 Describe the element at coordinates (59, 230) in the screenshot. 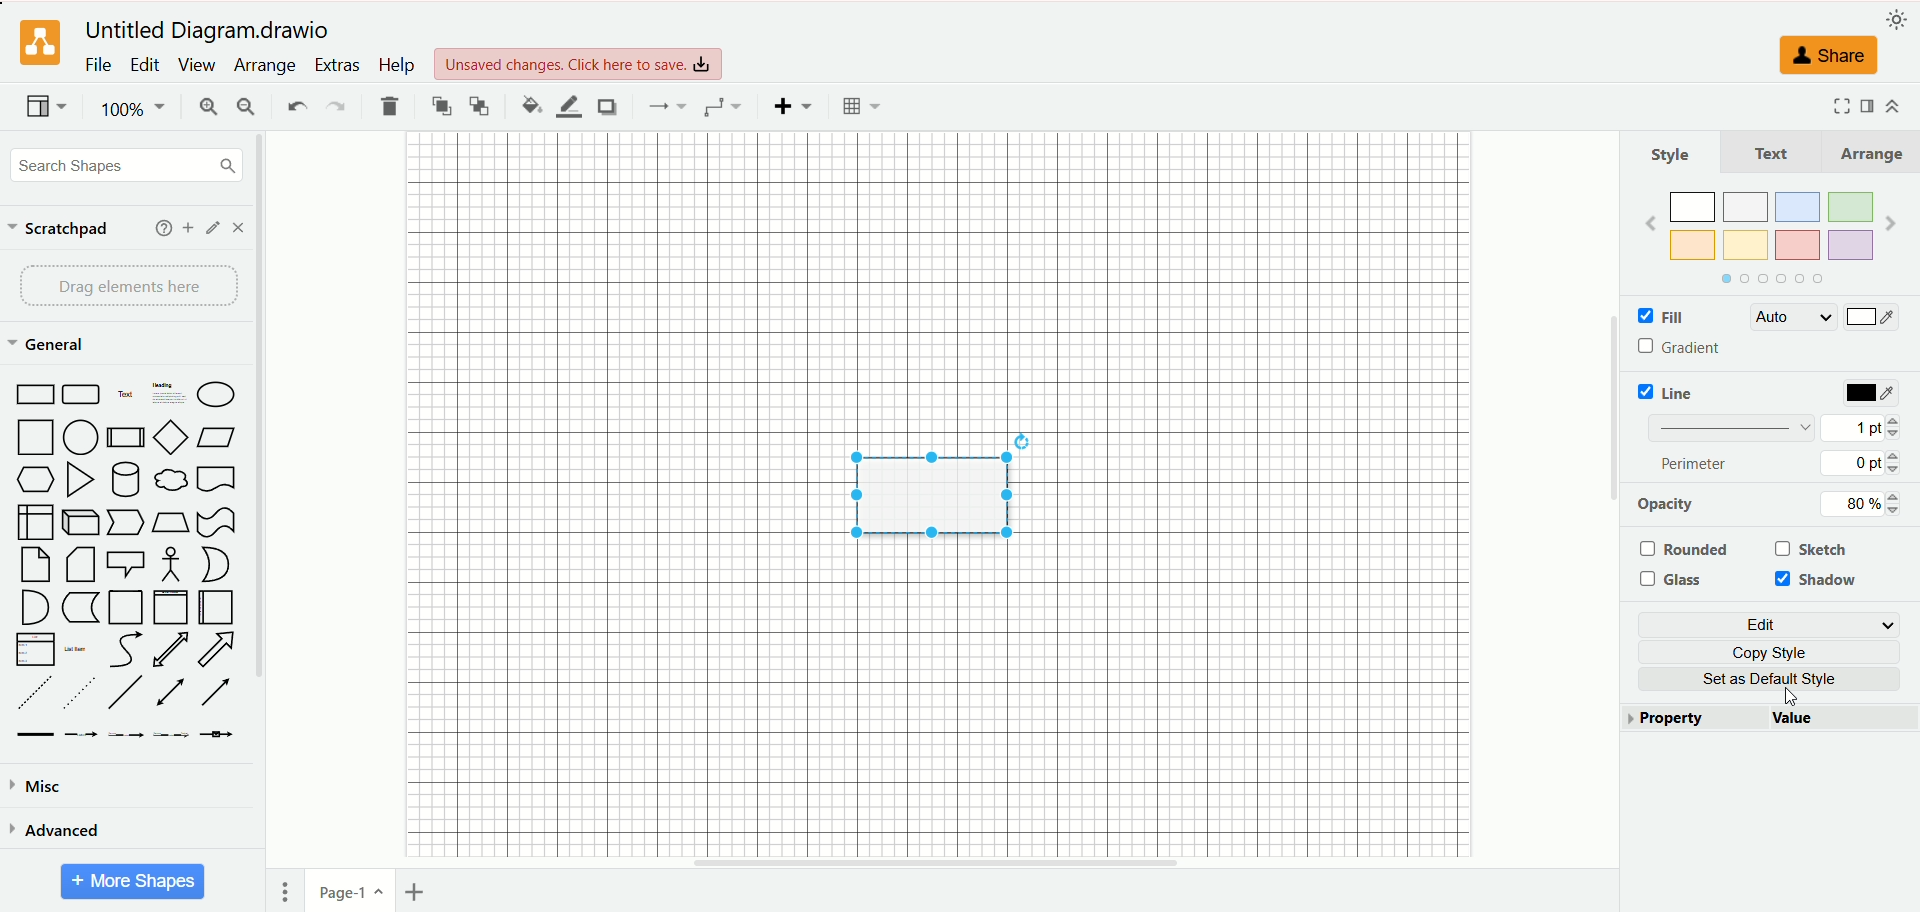

I see `scratchpad` at that location.